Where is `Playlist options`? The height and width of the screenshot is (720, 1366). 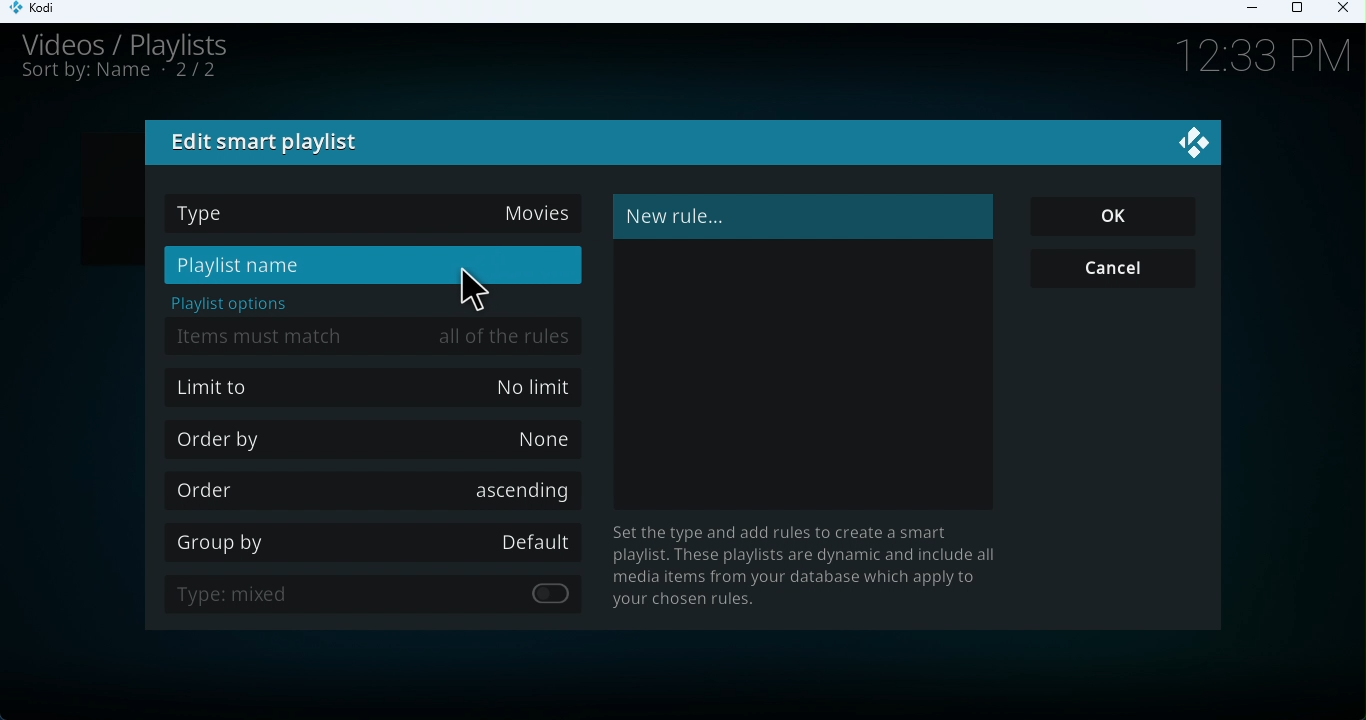
Playlist options is located at coordinates (233, 304).